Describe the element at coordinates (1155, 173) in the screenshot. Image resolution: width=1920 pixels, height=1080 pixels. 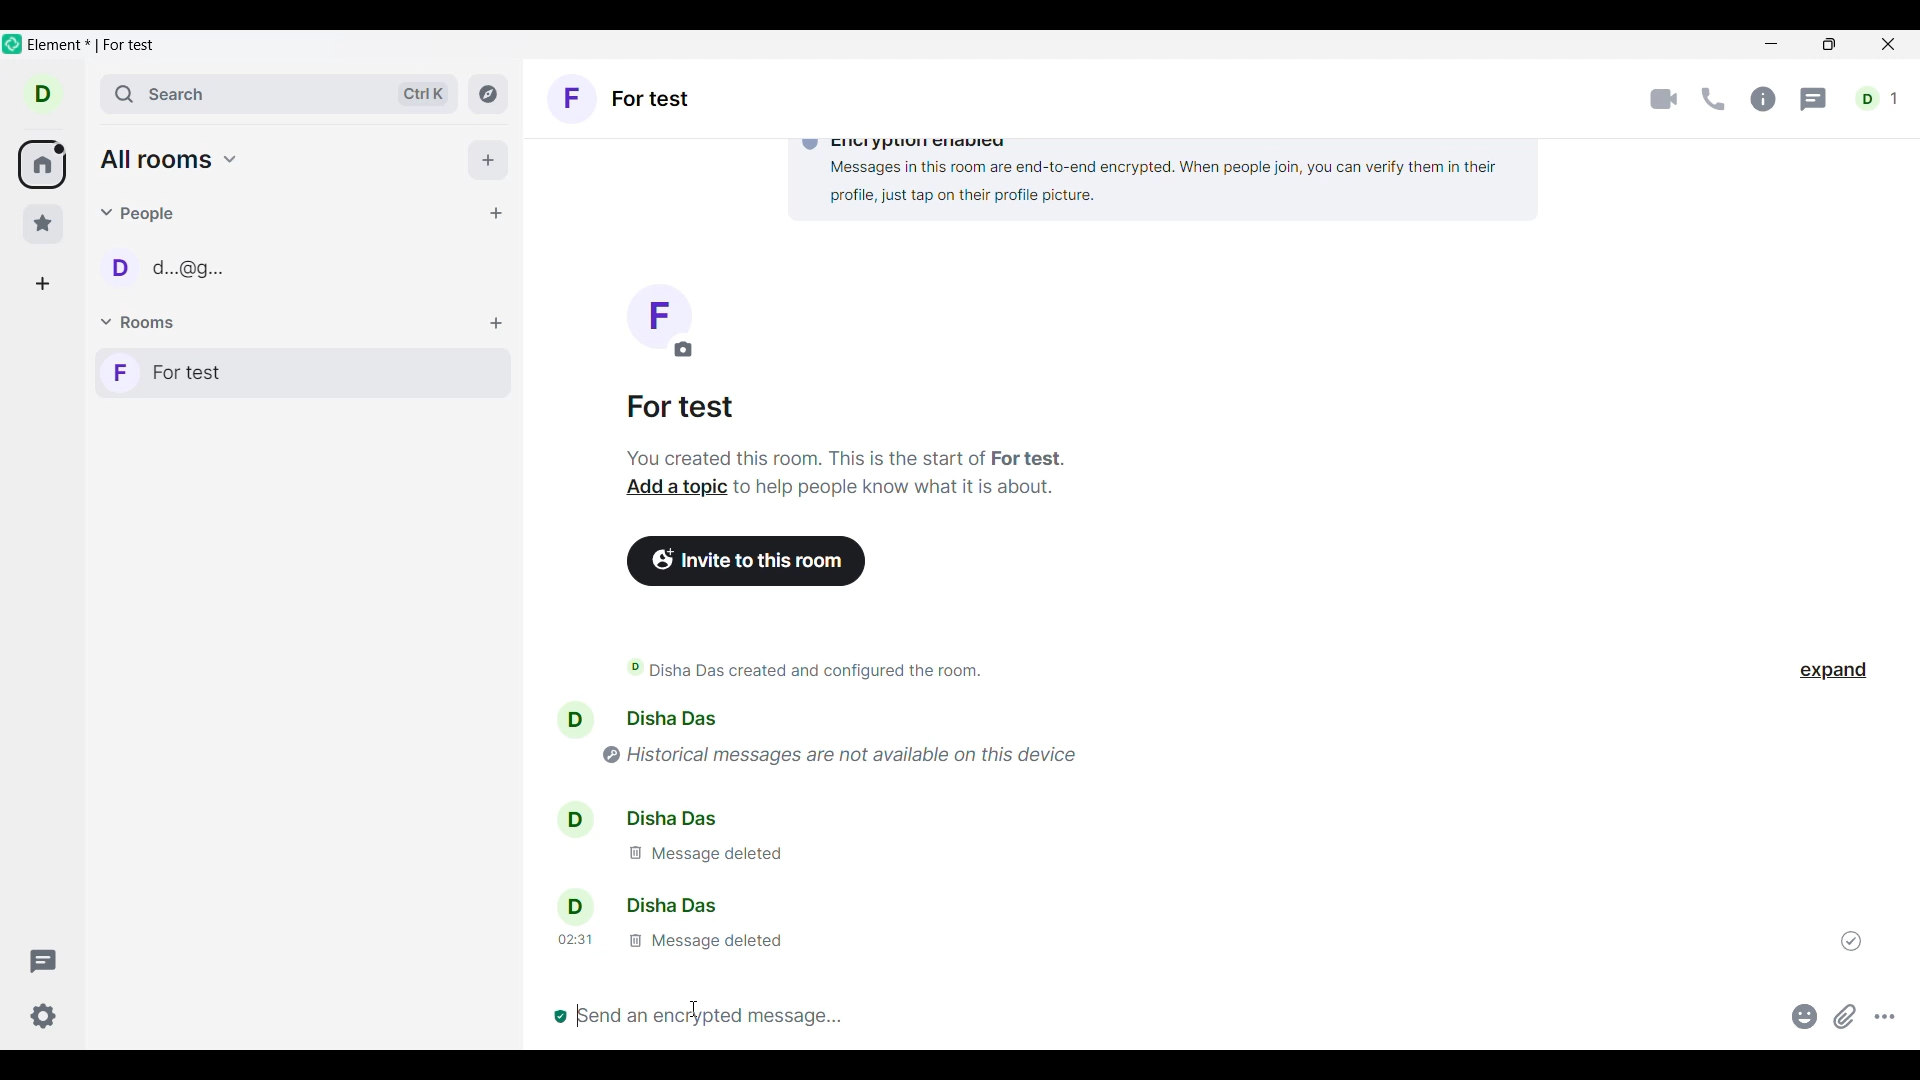
I see `Encryption enabled Messages in this room are end-to-end encrypted. When people join, you can verify them in their profile, just tap on their profile picture.` at that location.